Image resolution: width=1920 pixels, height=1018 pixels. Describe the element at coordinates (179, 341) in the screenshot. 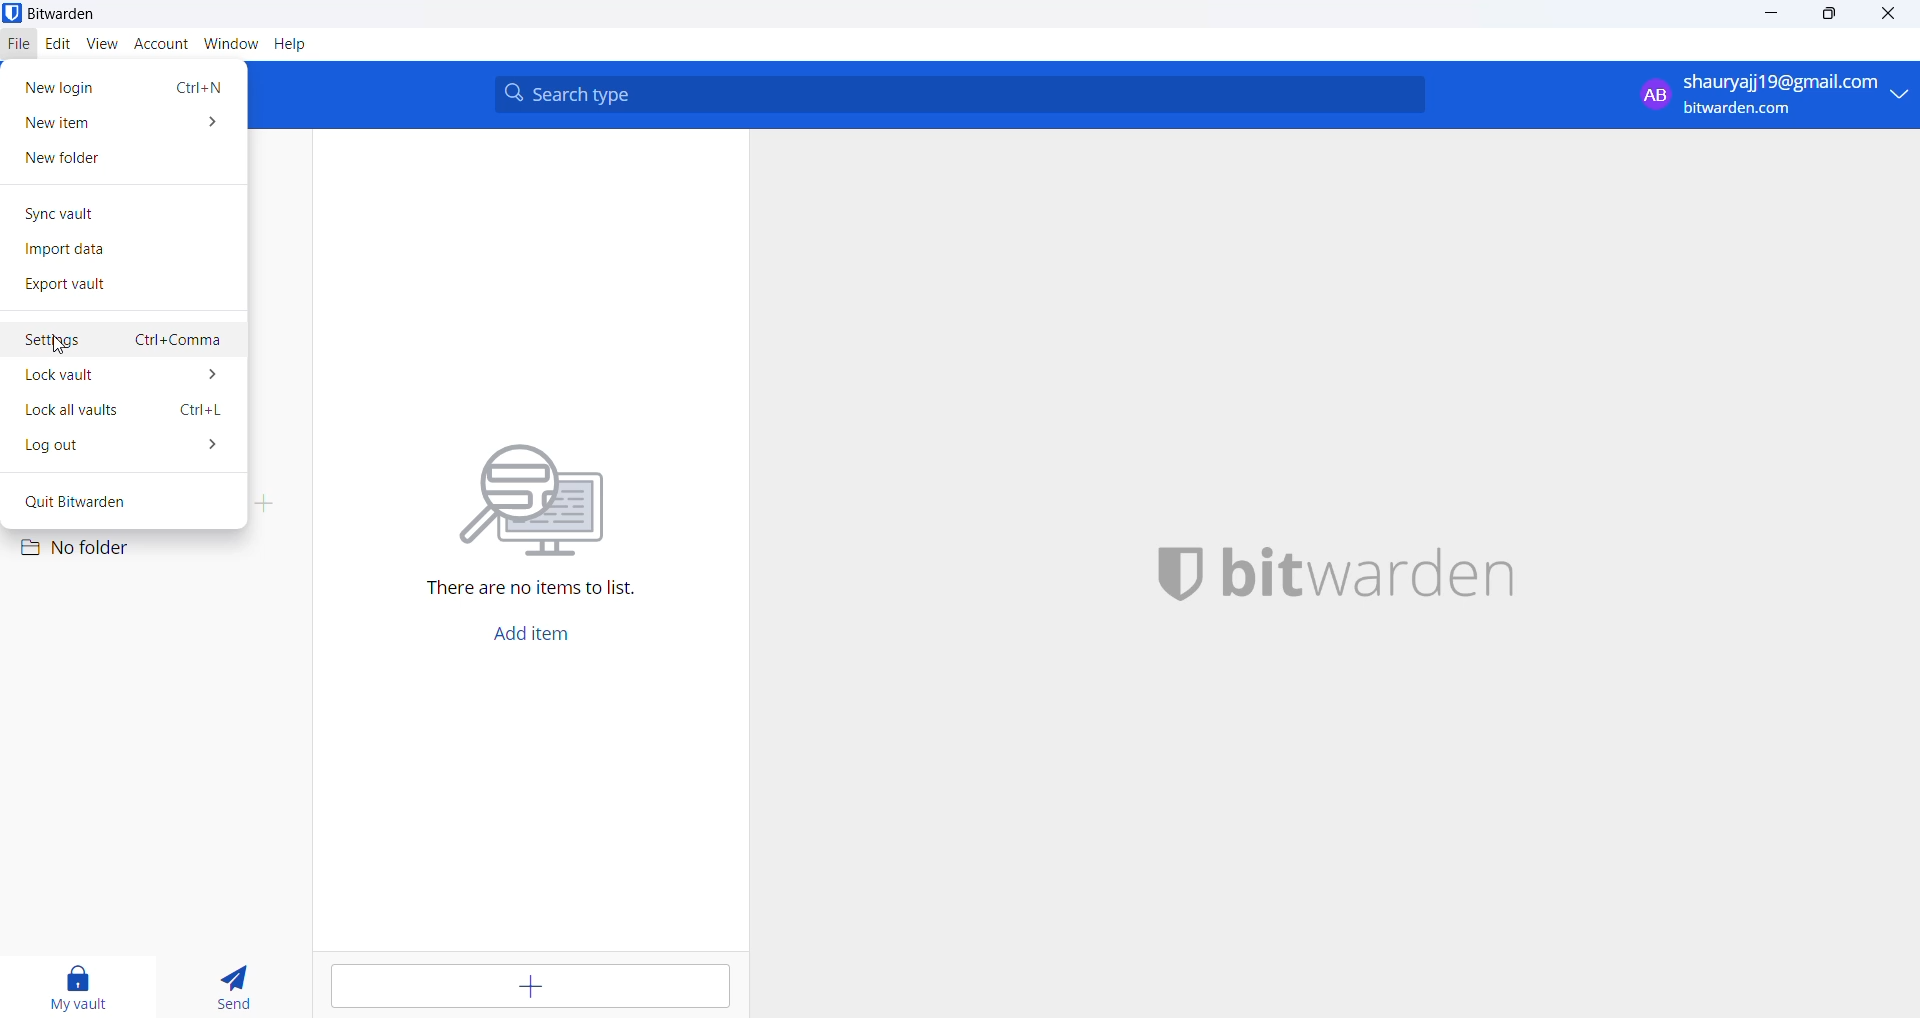

I see `Ctrl+Comma` at that location.